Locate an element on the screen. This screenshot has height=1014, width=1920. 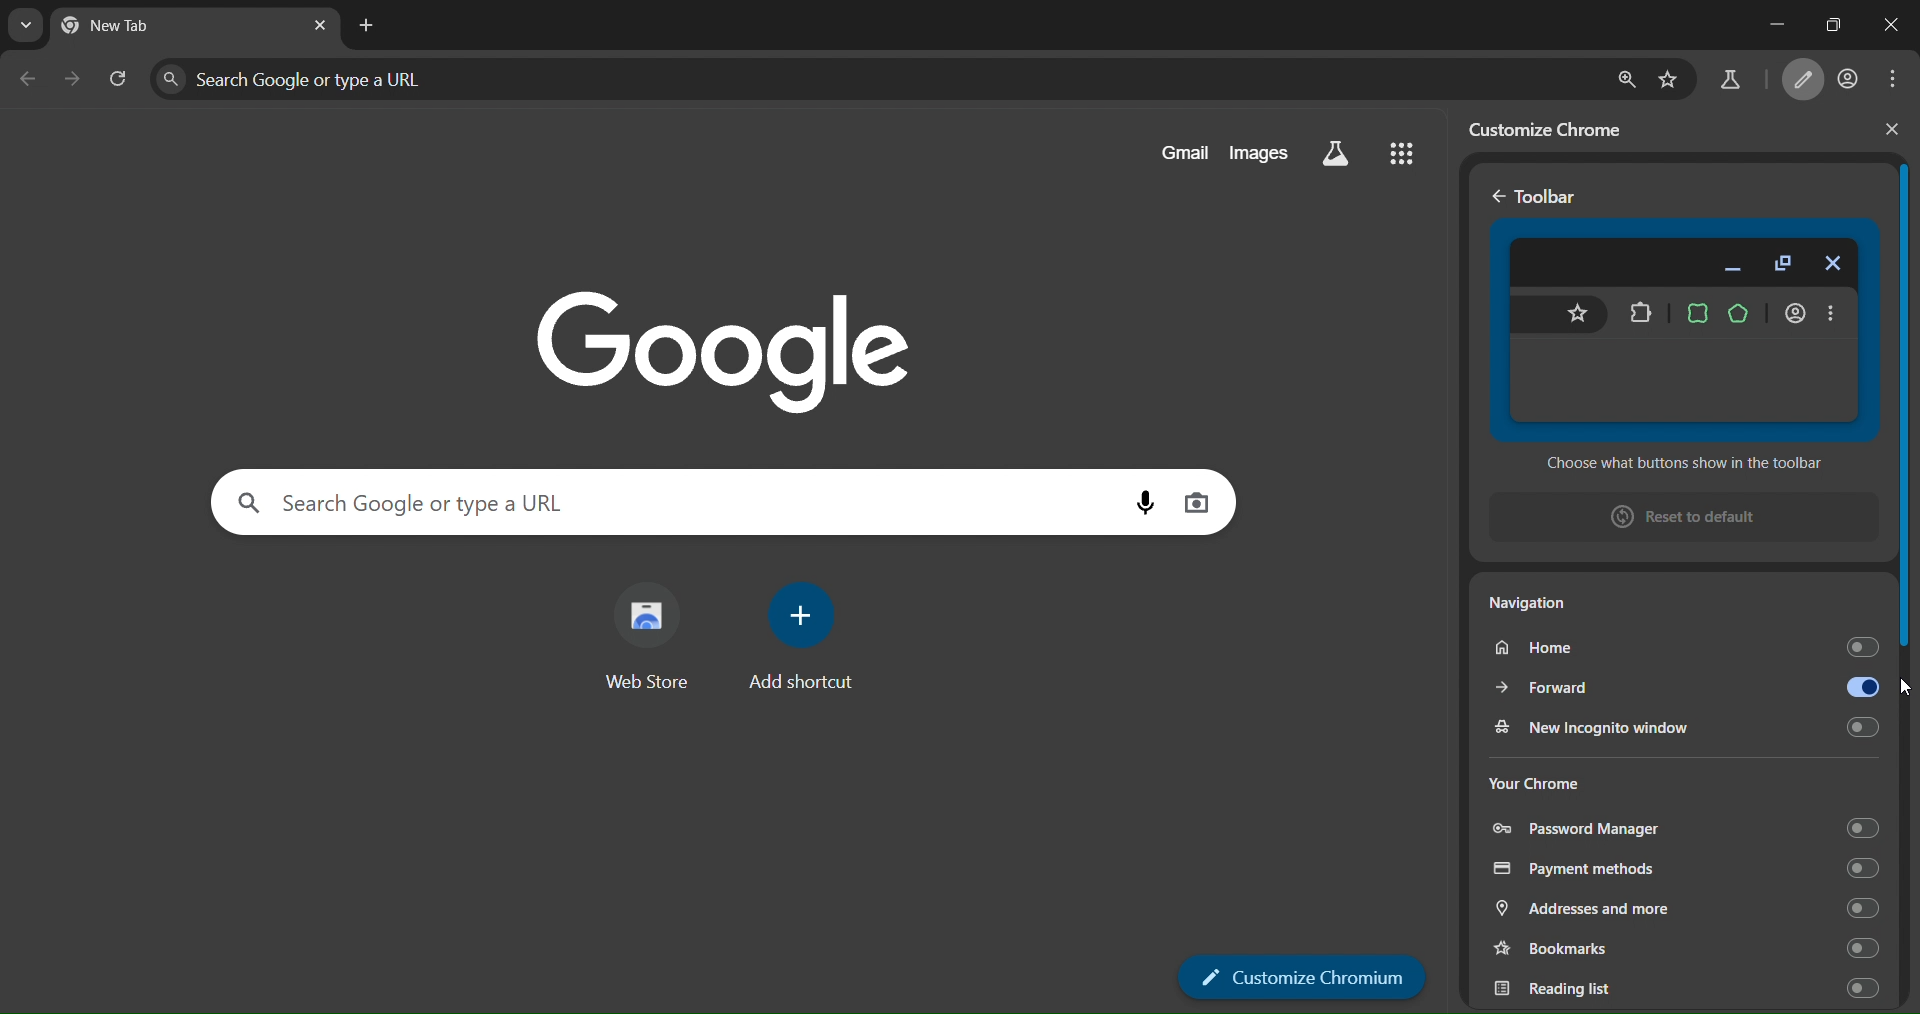
customize chrome is located at coordinates (1553, 126).